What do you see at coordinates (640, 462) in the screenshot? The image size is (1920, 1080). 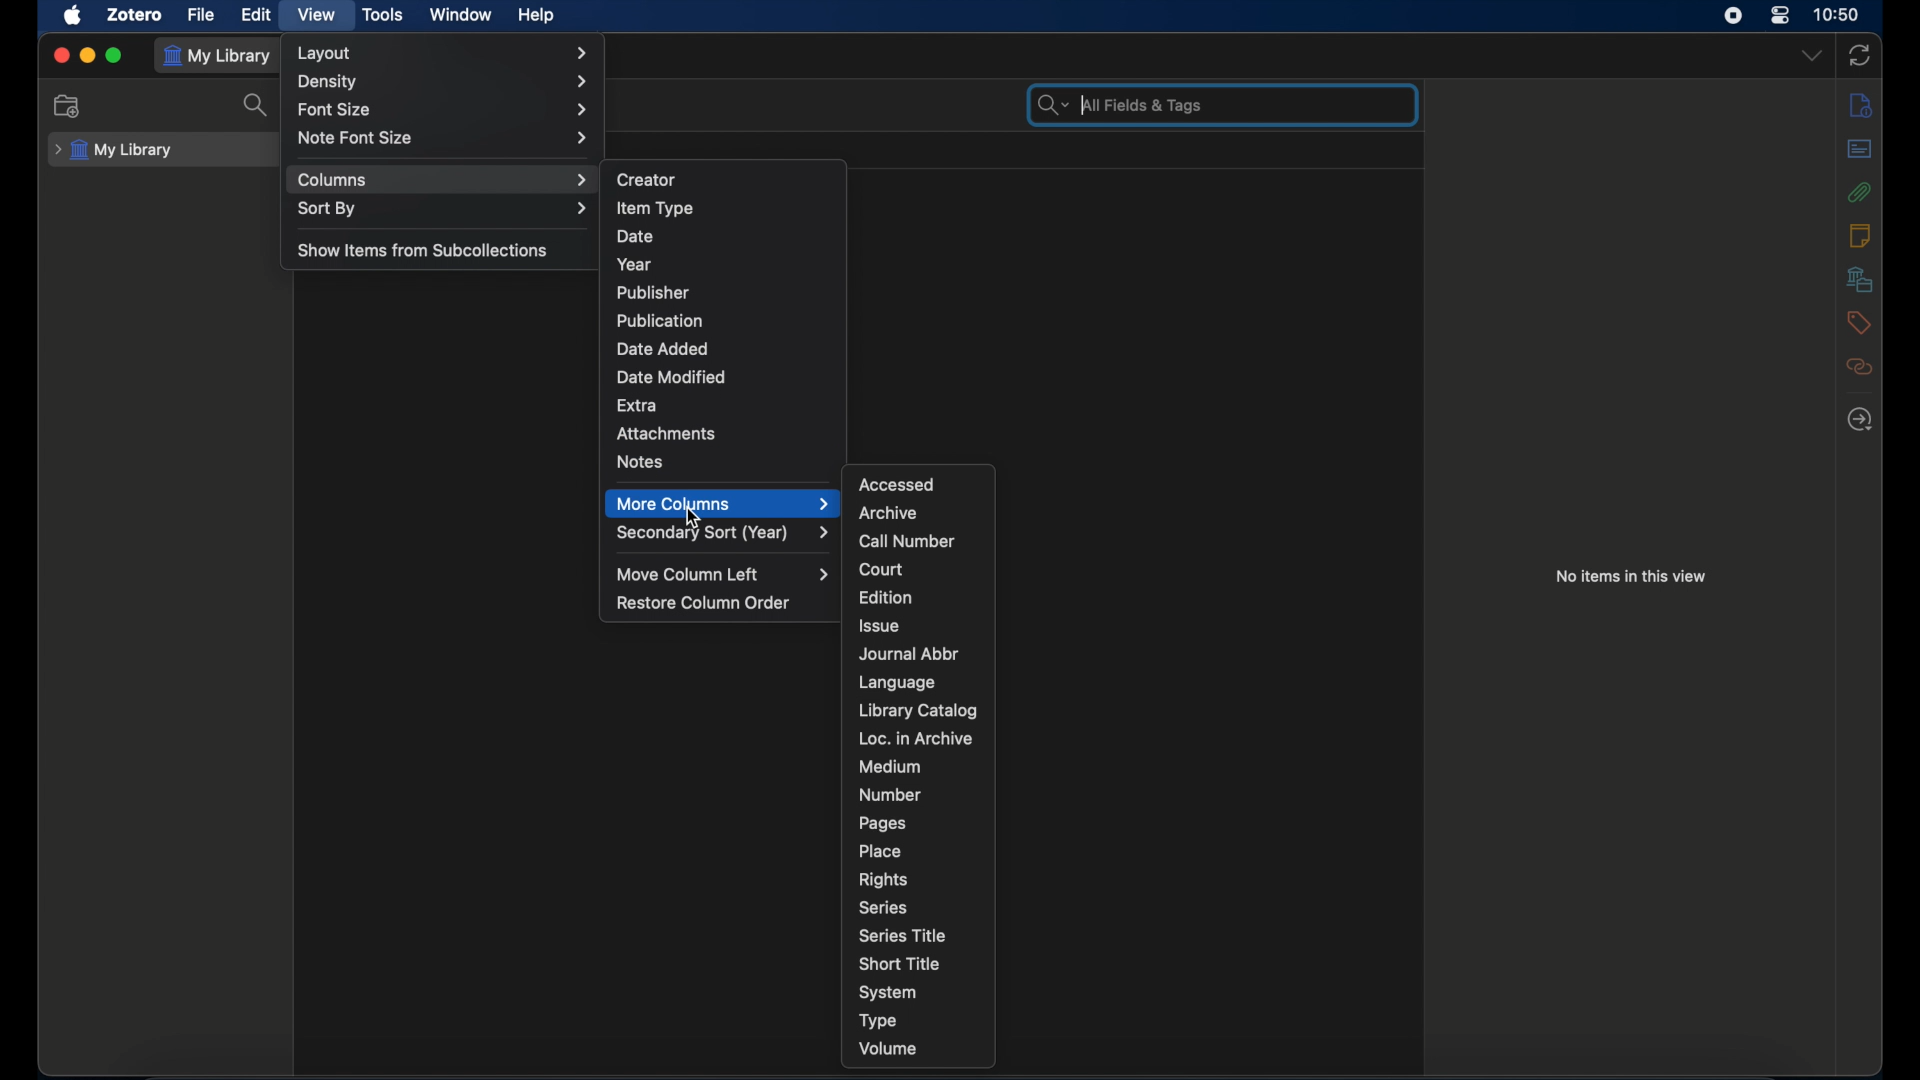 I see `notes` at bounding box center [640, 462].